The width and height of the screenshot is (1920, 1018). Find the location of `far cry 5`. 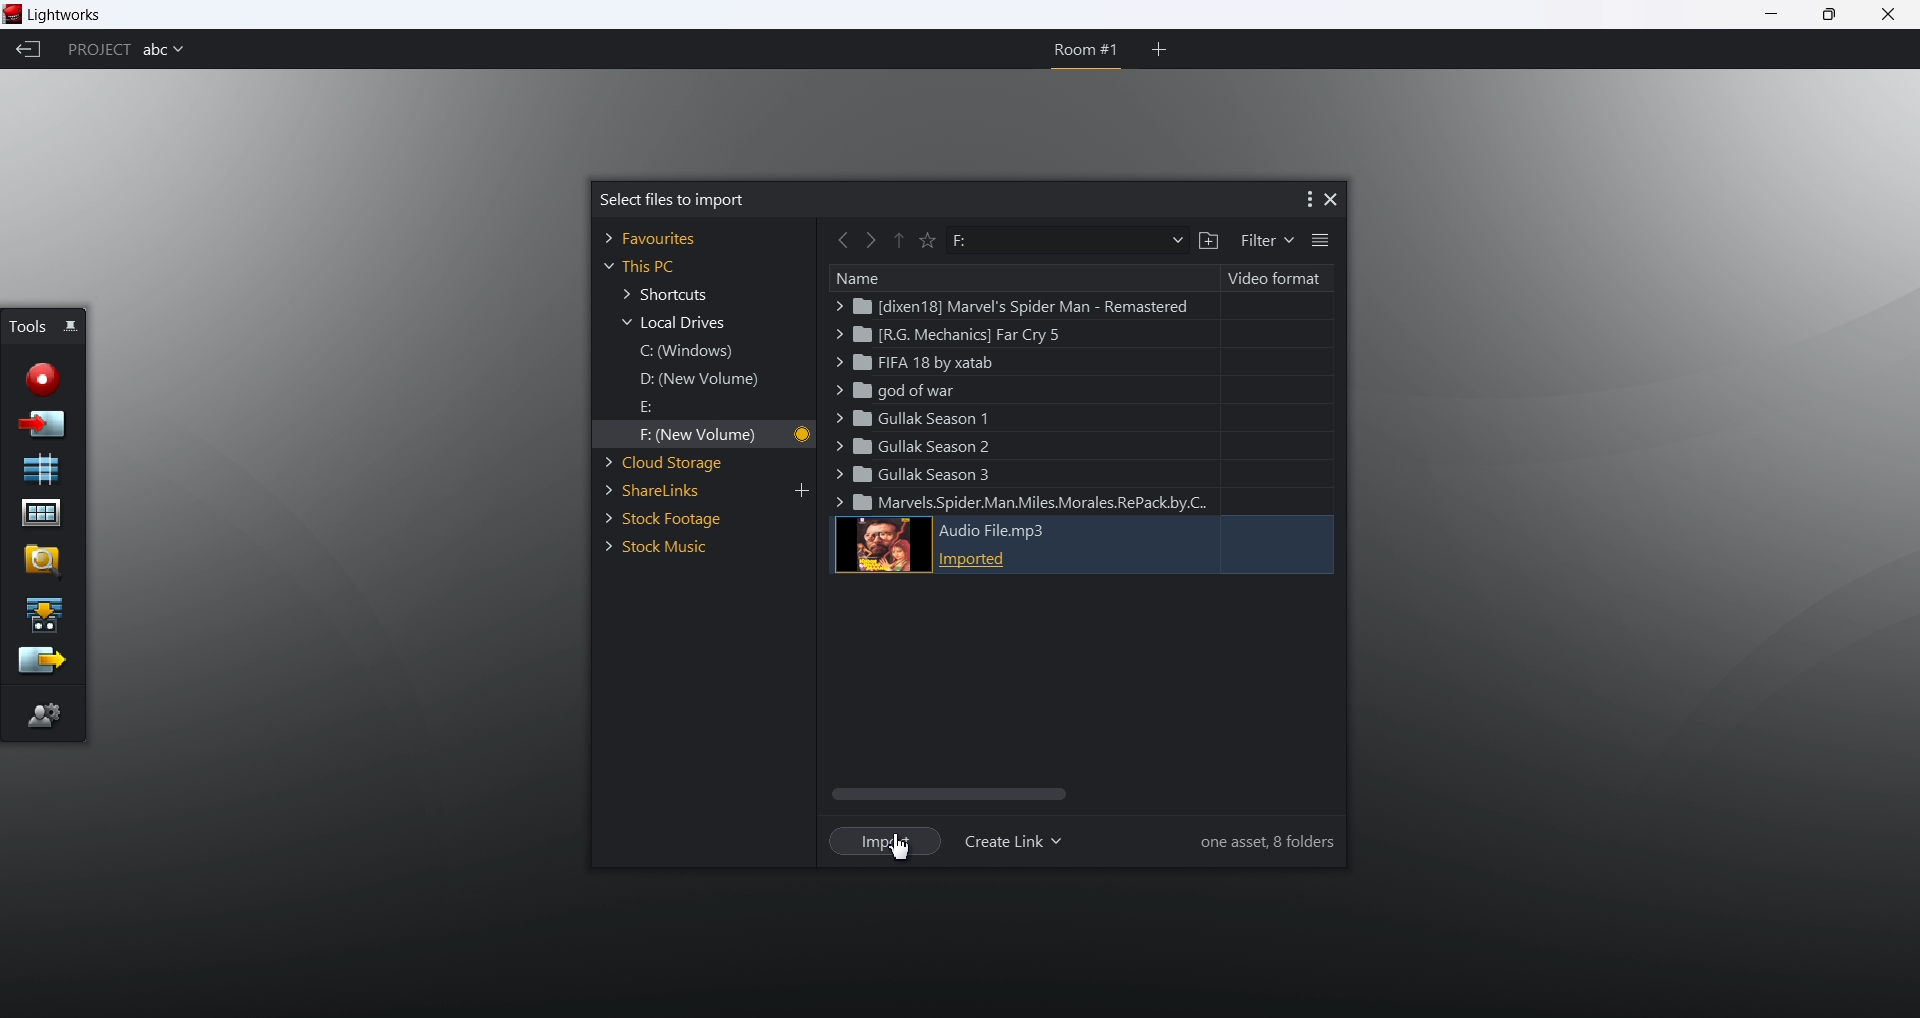

far cry 5 is located at coordinates (950, 335).